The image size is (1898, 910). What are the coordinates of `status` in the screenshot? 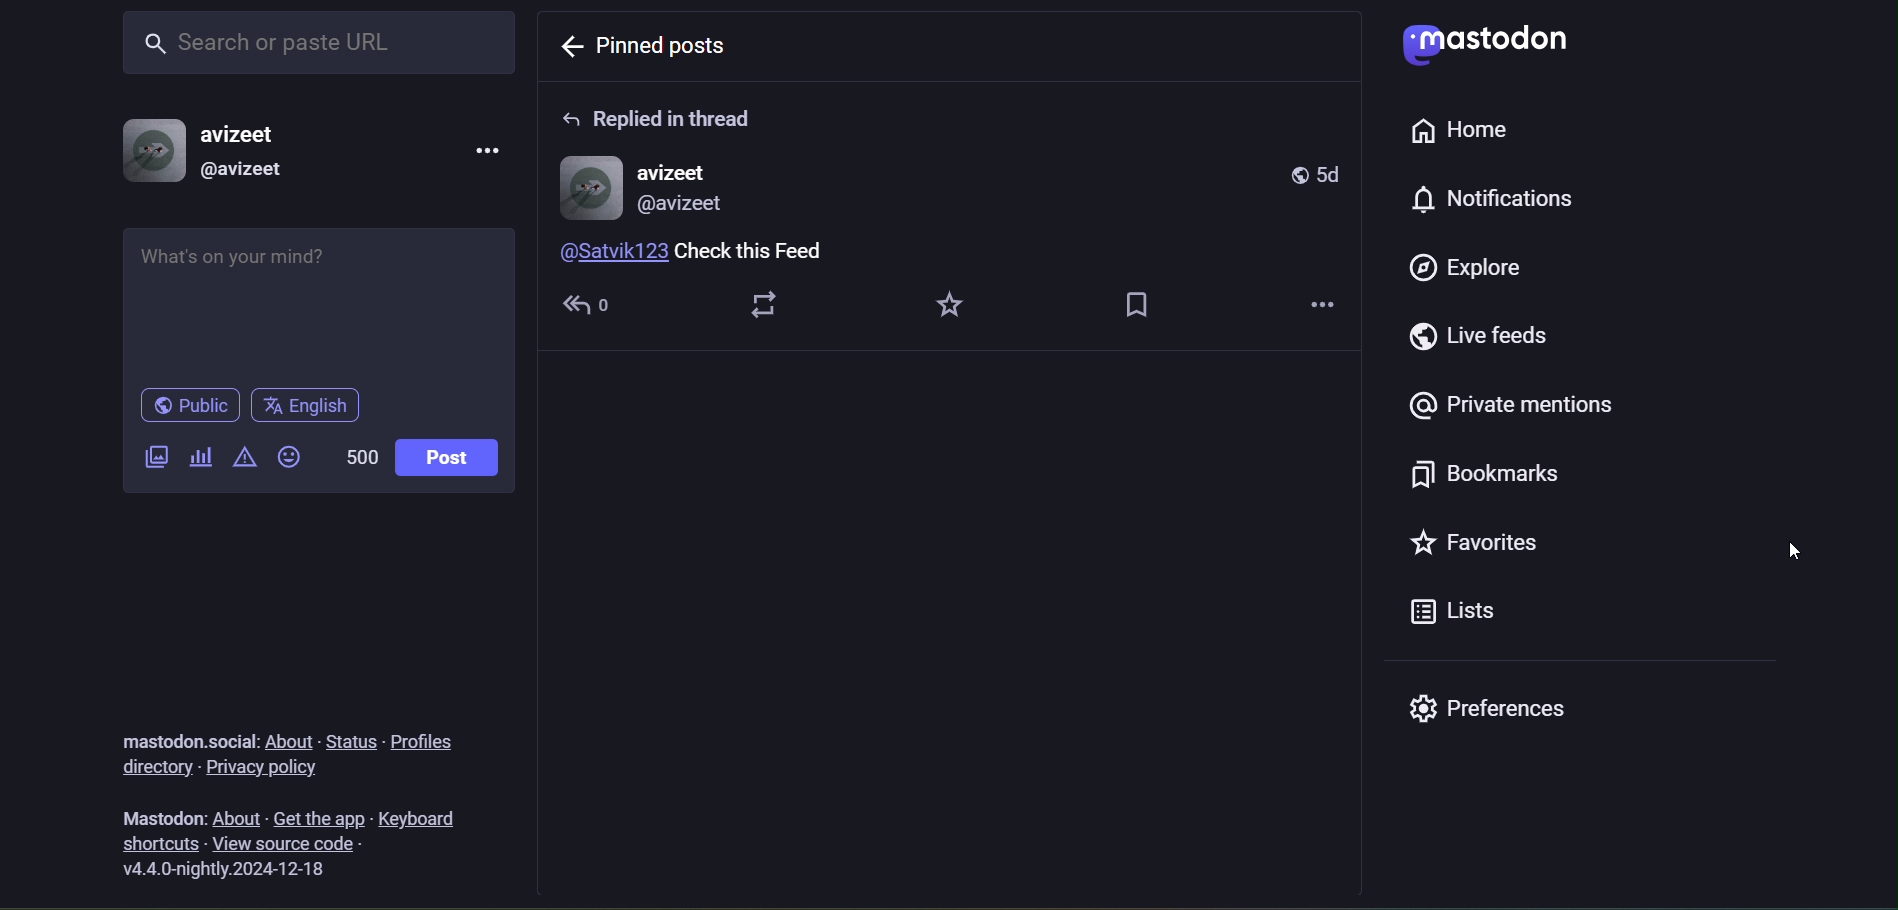 It's located at (347, 737).